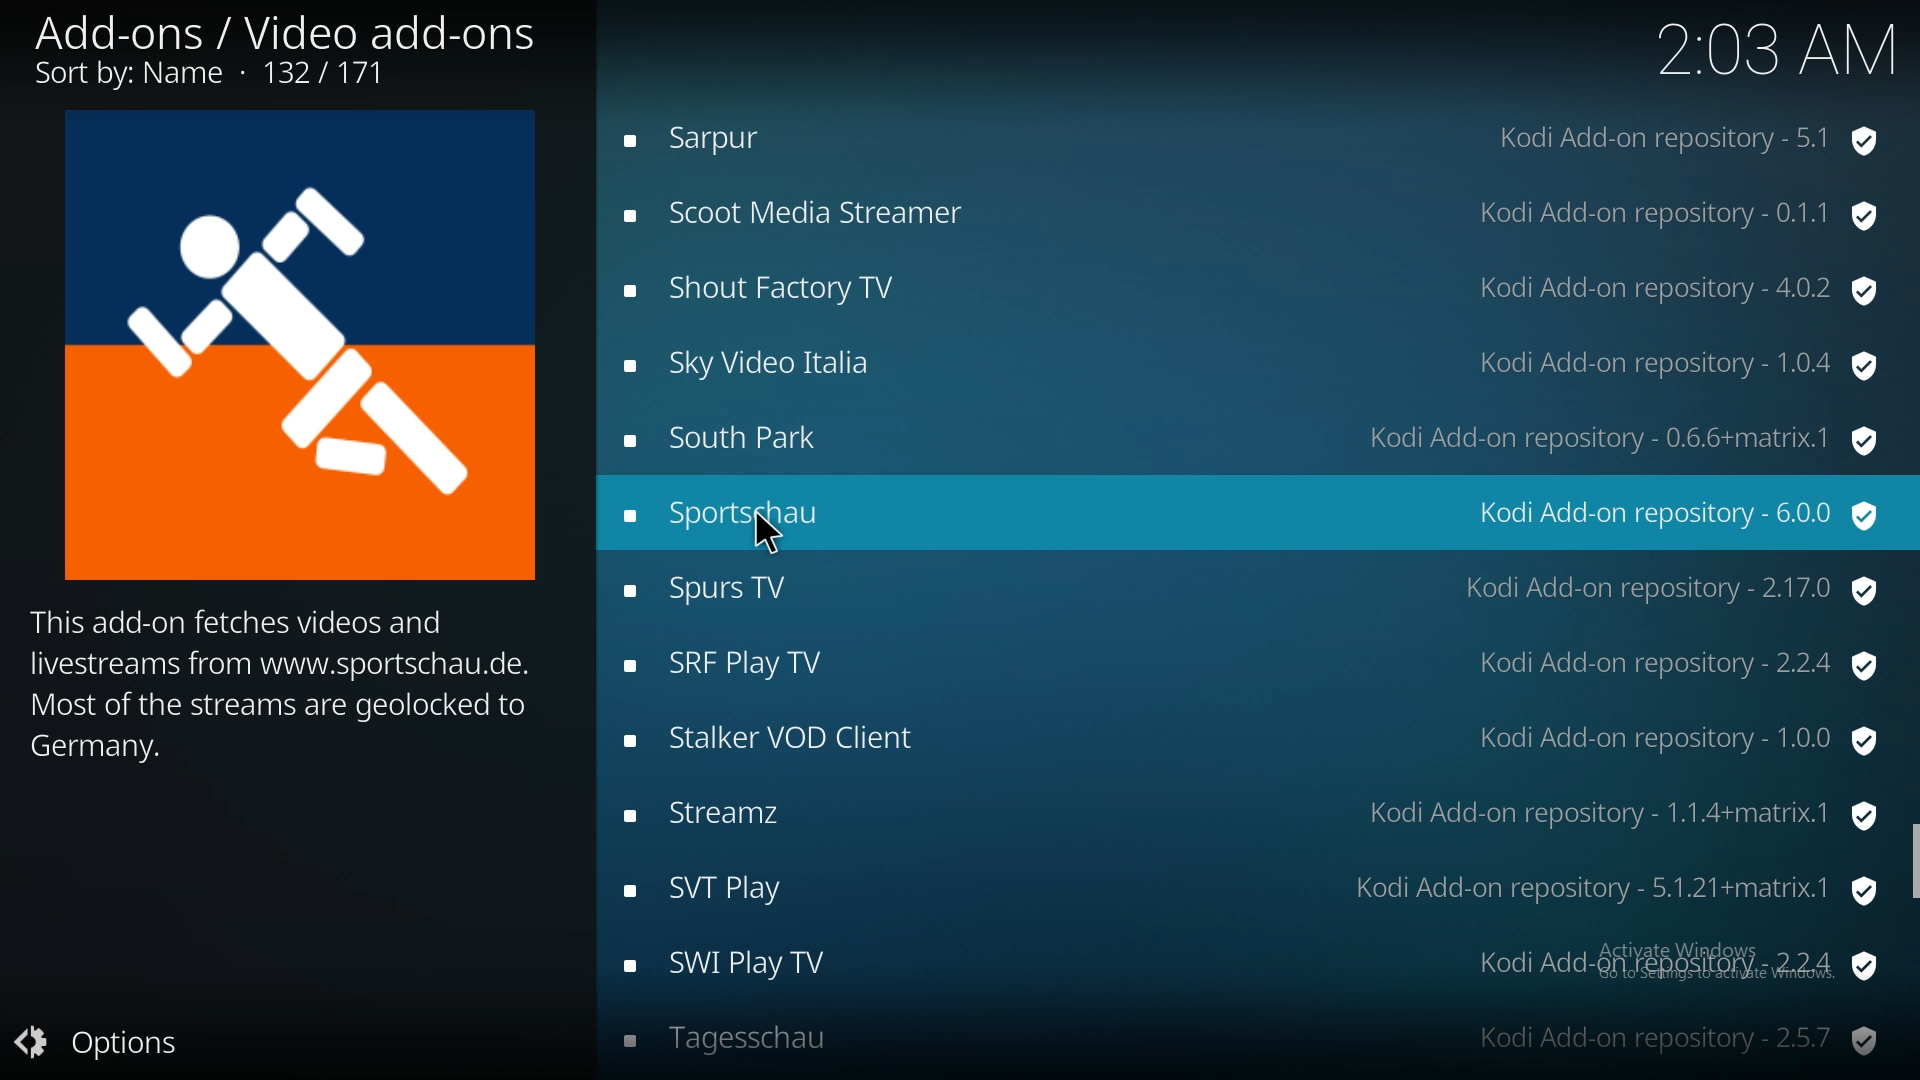 This screenshot has width=1920, height=1080. Describe the element at coordinates (1776, 49) in the screenshot. I see `time` at that location.